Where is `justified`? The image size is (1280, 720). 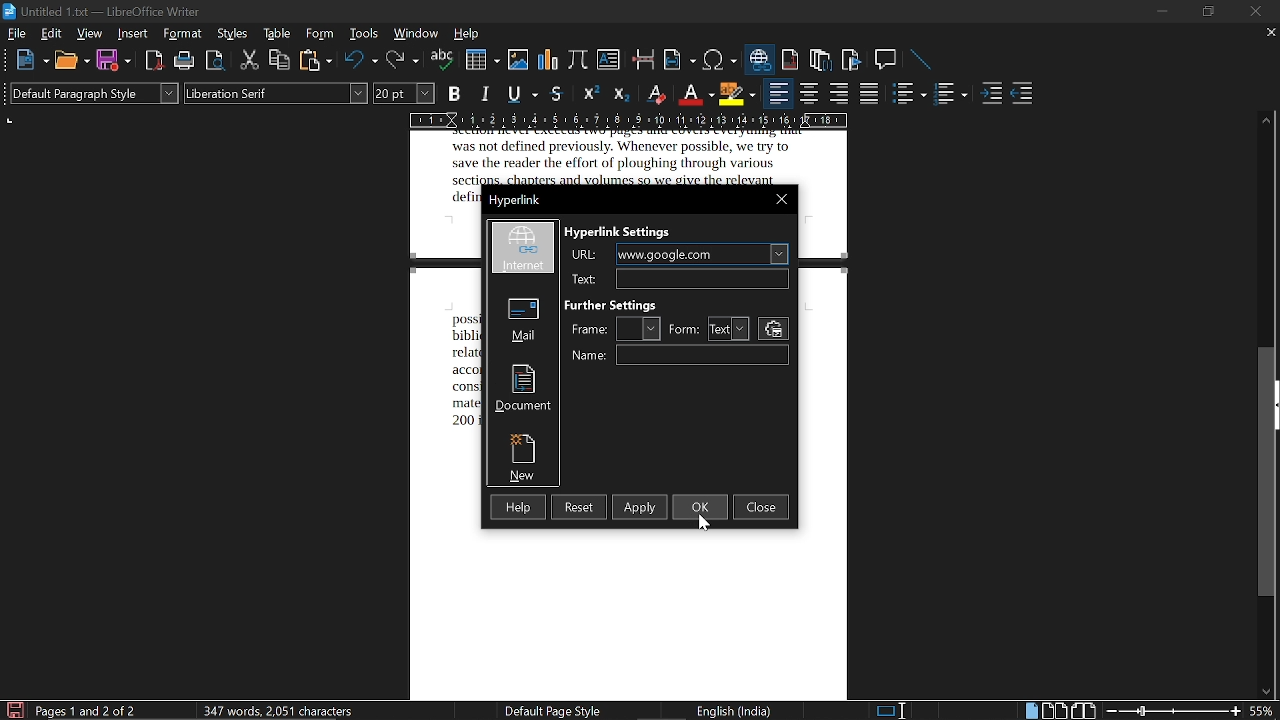
justified is located at coordinates (870, 95).